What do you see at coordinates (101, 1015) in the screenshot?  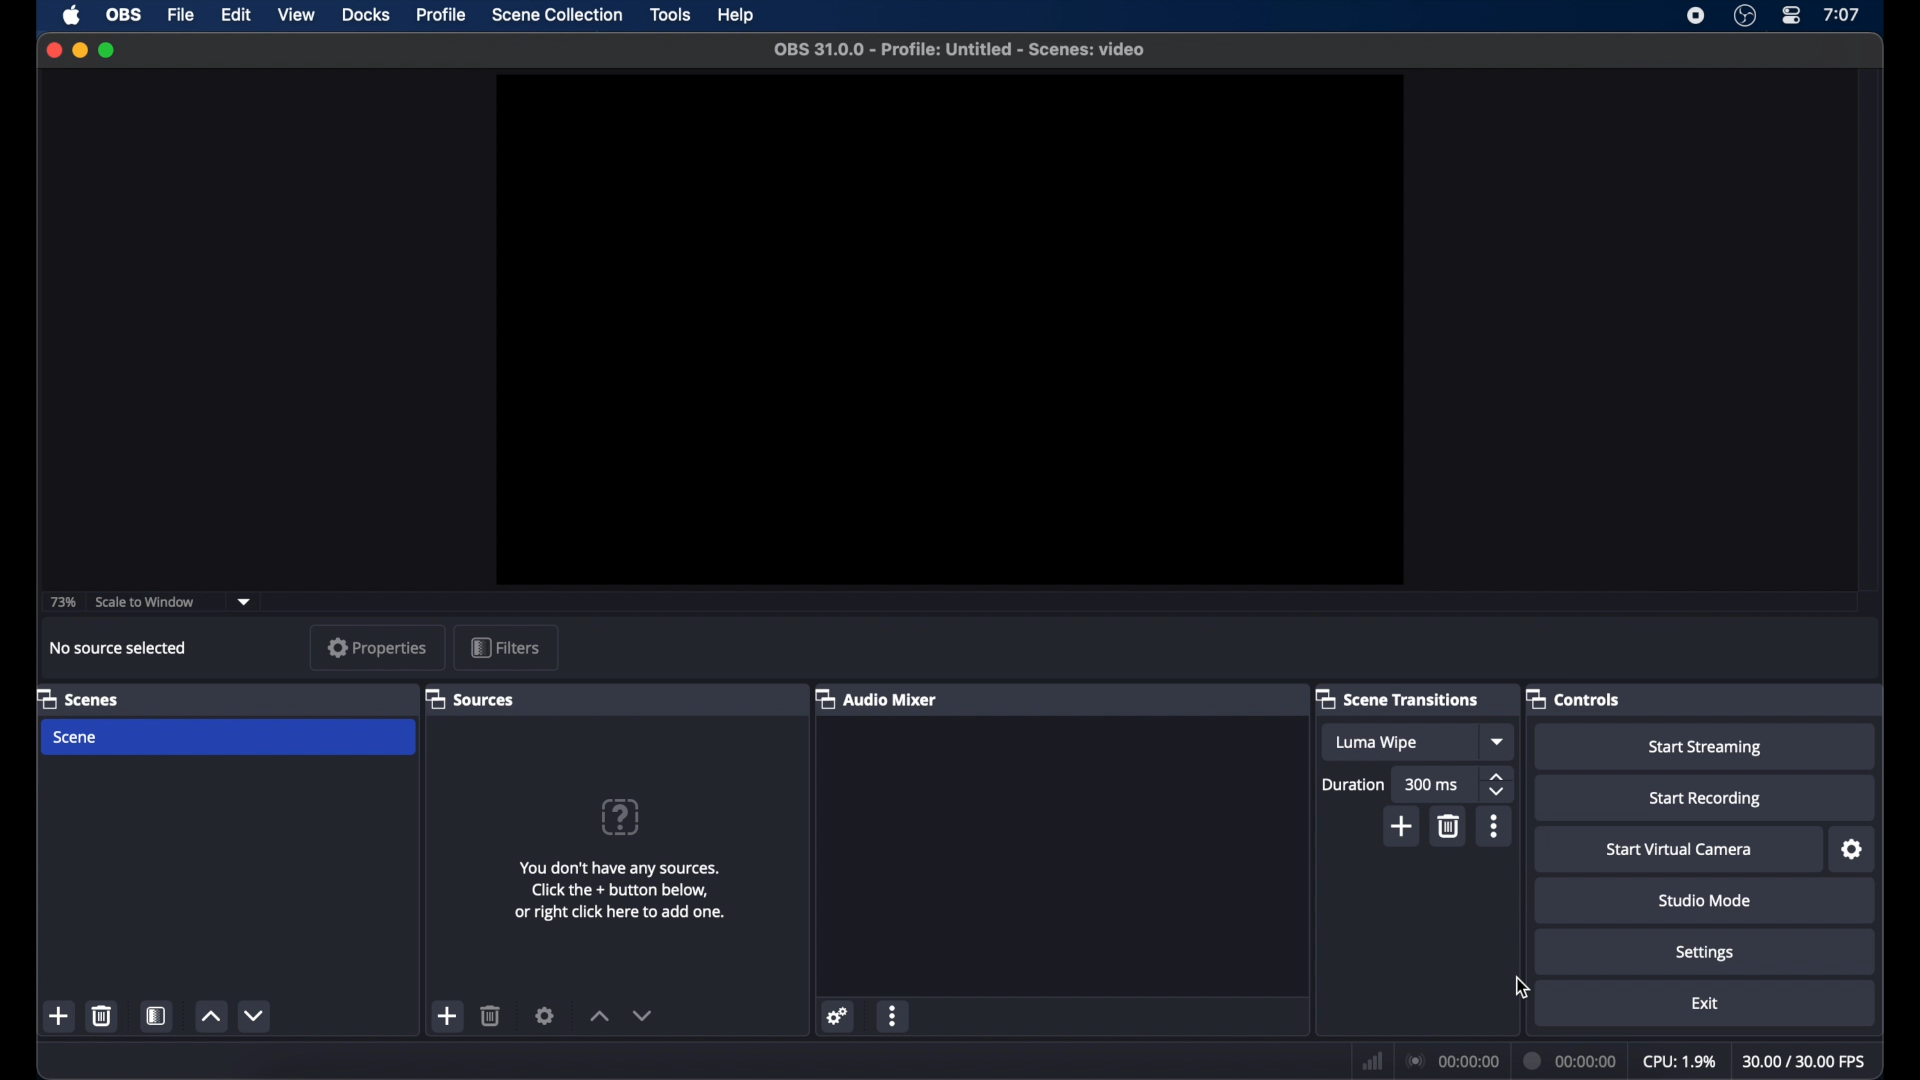 I see `delete` at bounding box center [101, 1015].